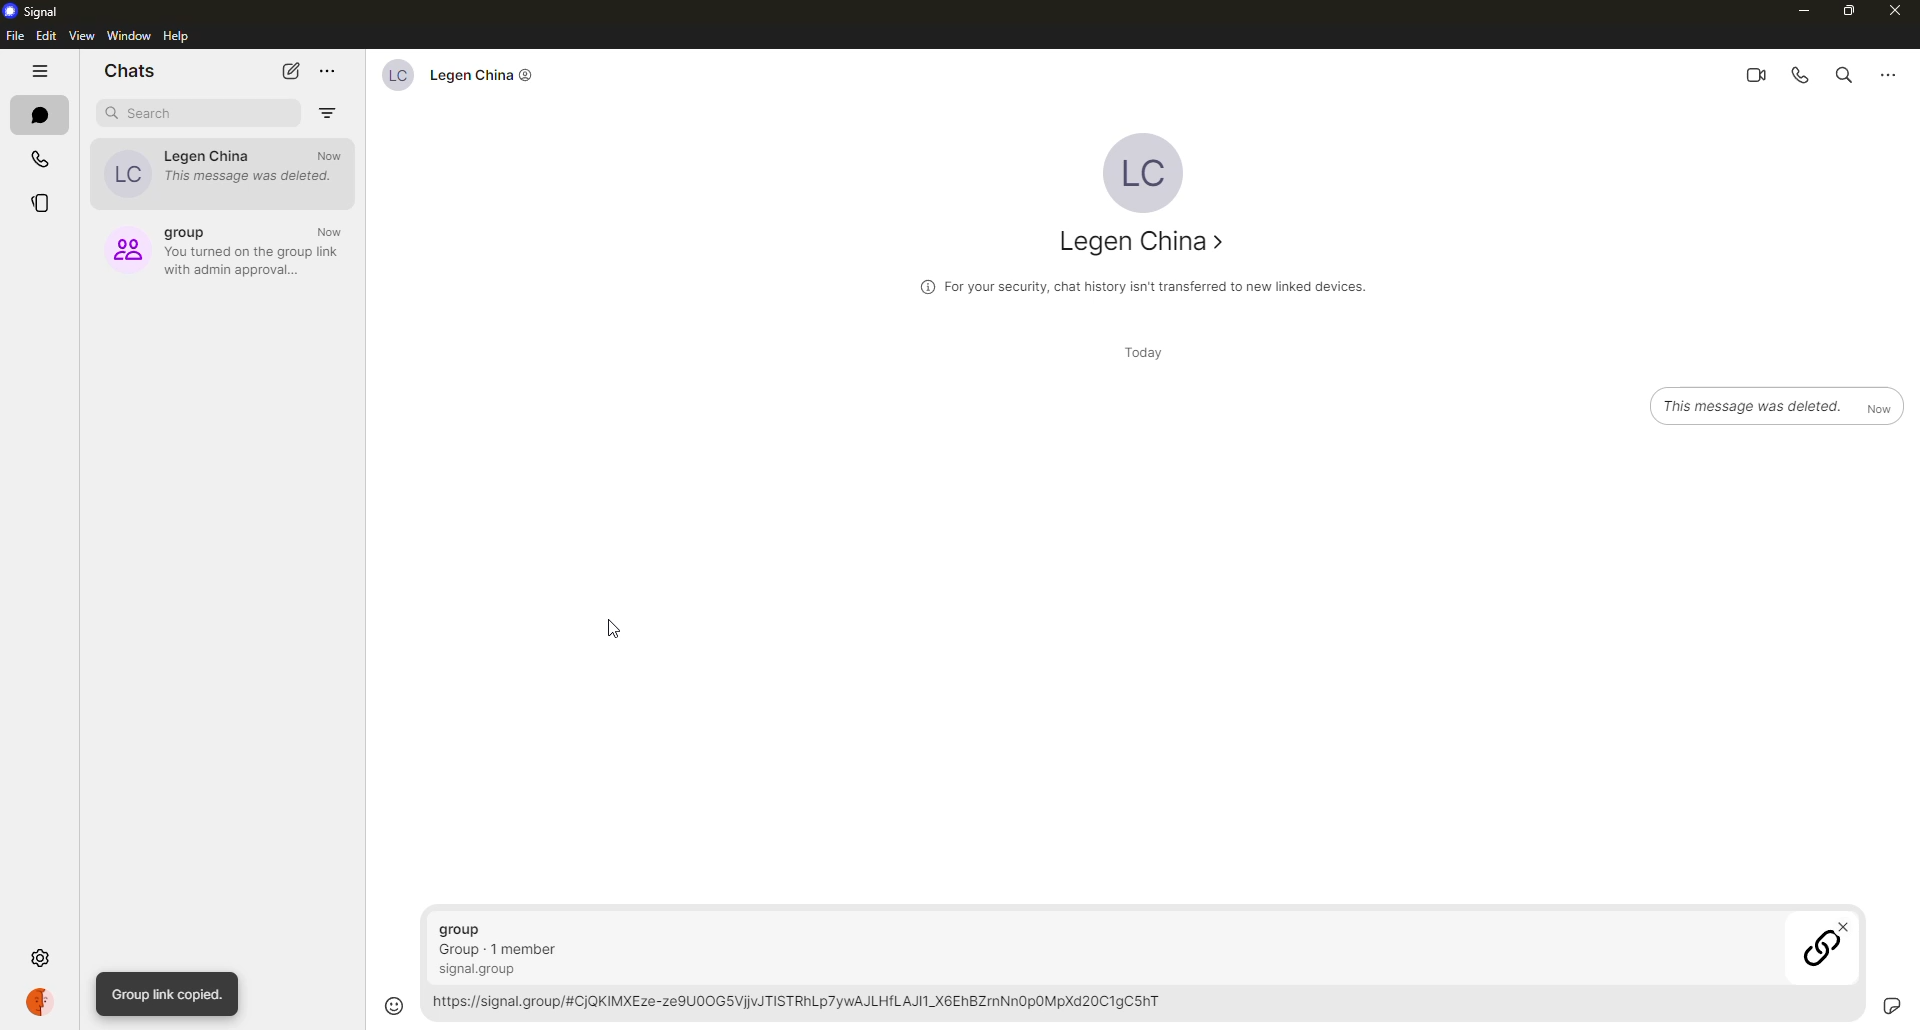 The image size is (1920, 1030). Describe the element at coordinates (13, 36) in the screenshot. I see `file` at that location.